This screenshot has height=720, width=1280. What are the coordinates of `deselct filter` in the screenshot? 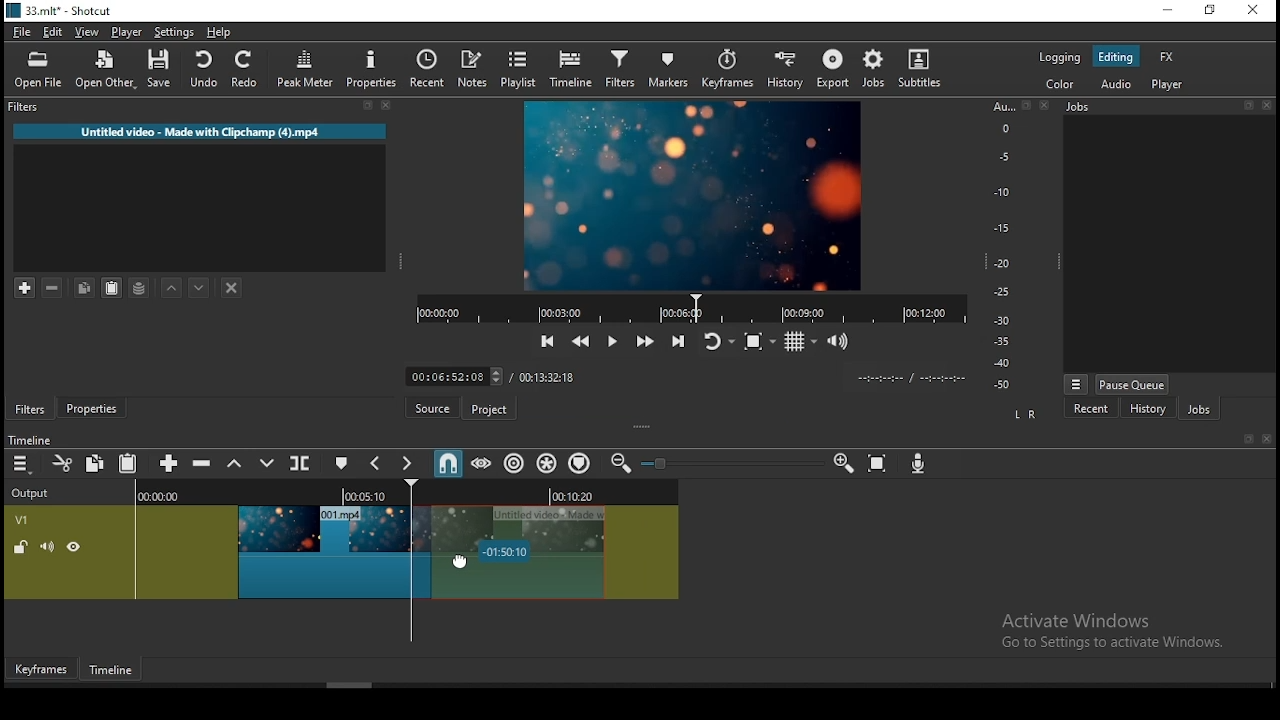 It's located at (231, 287).